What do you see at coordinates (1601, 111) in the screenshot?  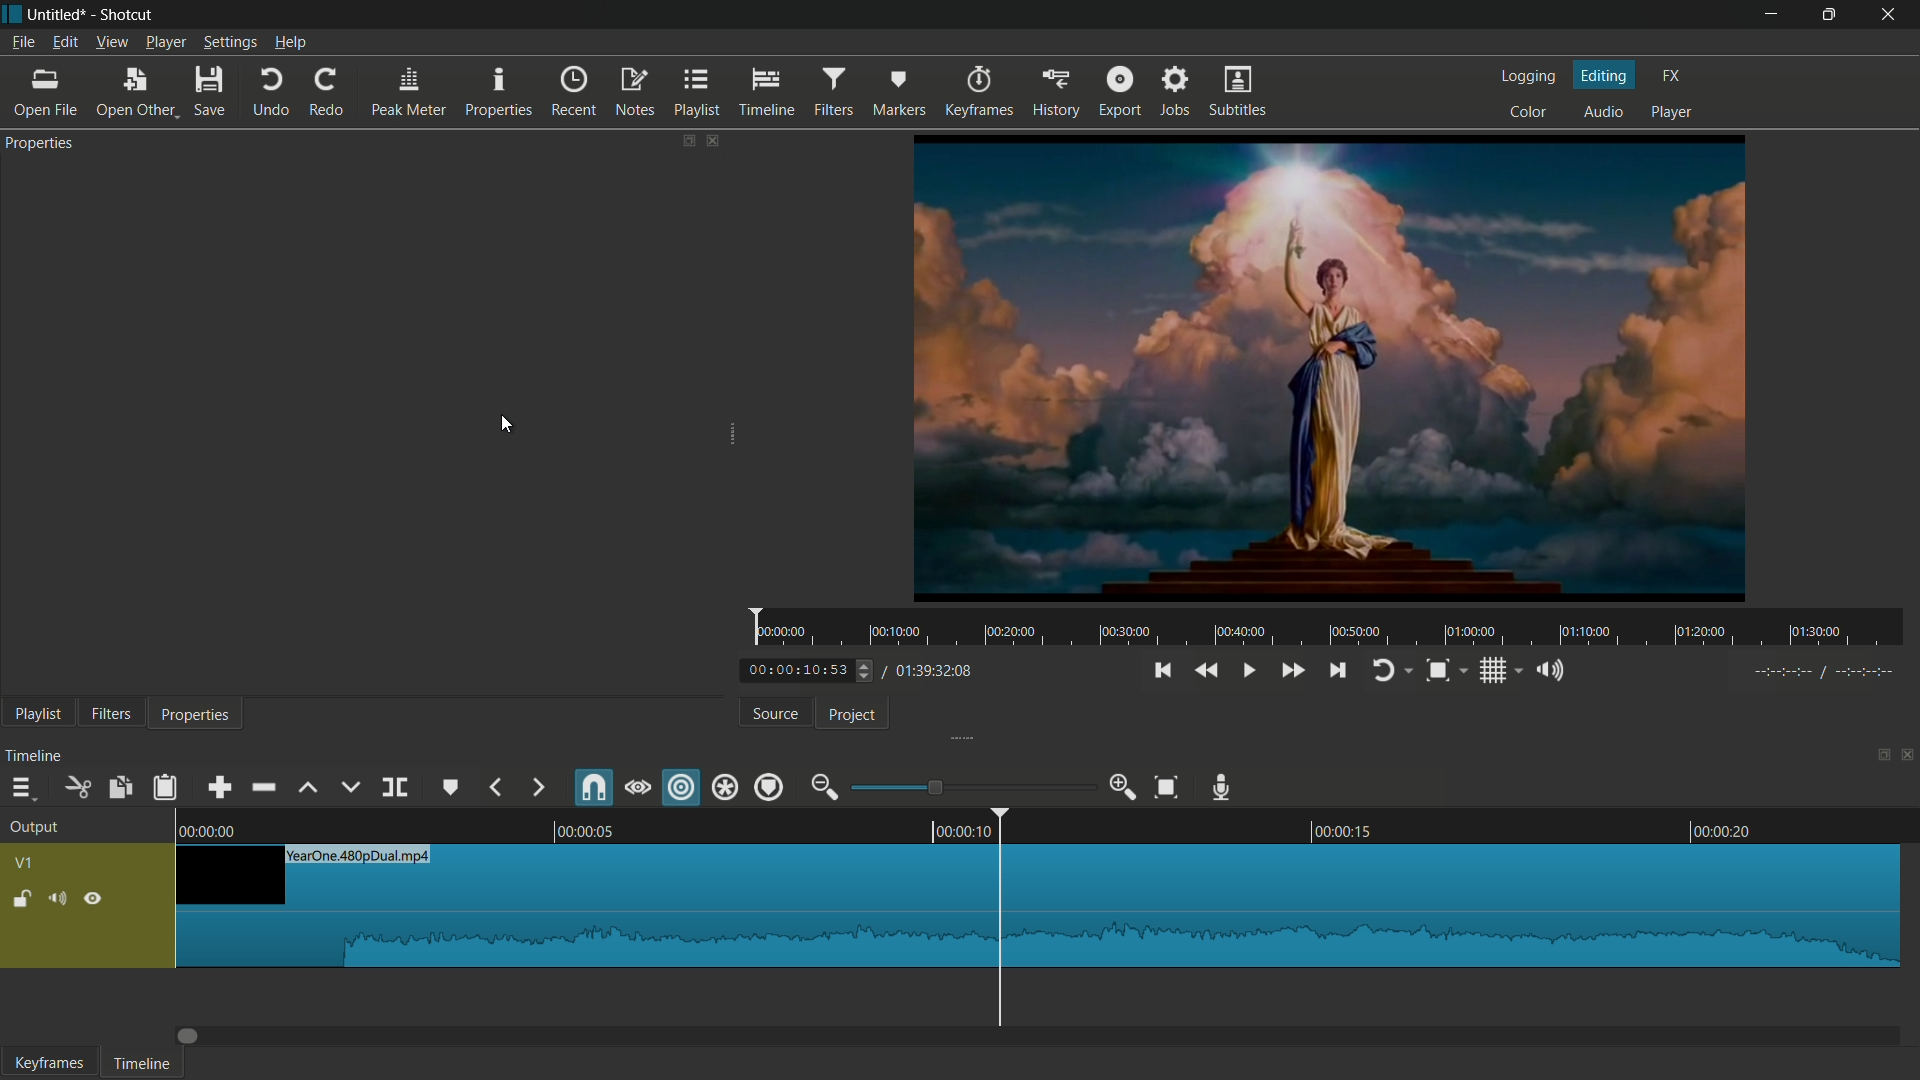 I see `audio` at bounding box center [1601, 111].